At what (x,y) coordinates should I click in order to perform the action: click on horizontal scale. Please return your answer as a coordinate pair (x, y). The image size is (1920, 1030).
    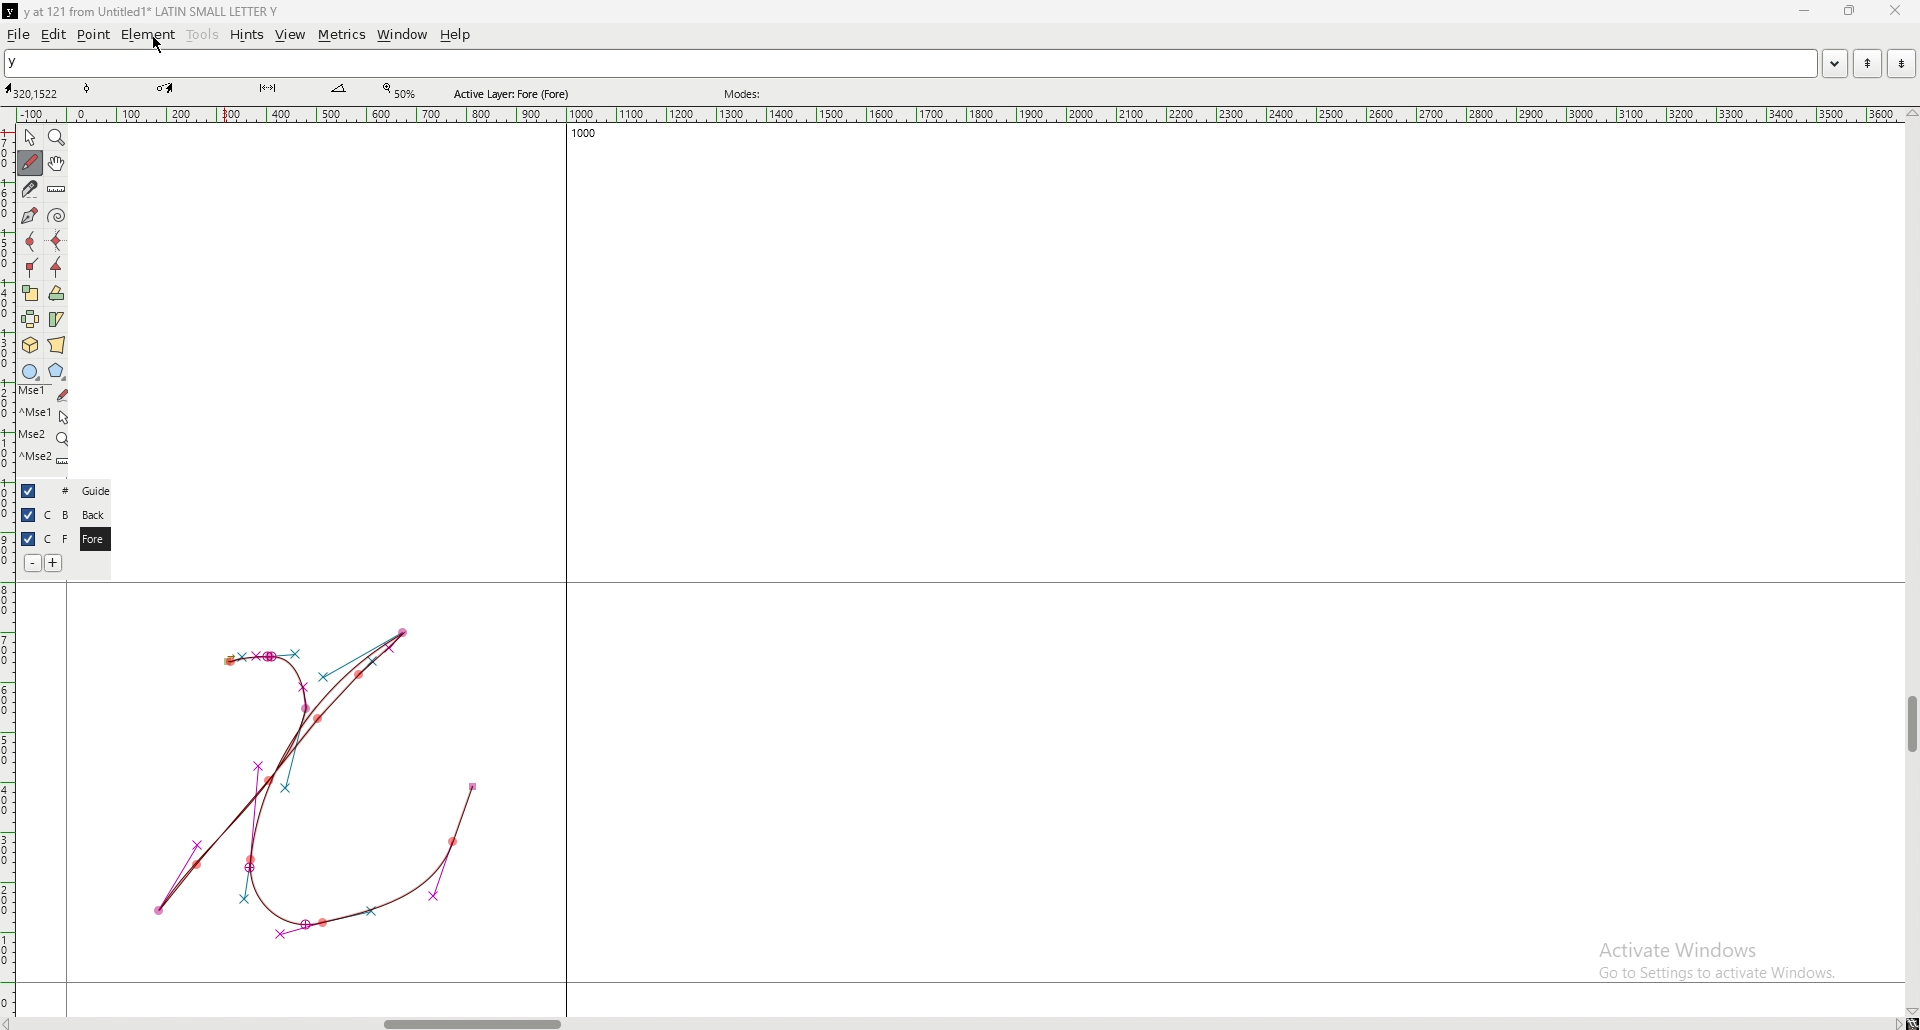
    Looking at the image, I should click on (960, 115).